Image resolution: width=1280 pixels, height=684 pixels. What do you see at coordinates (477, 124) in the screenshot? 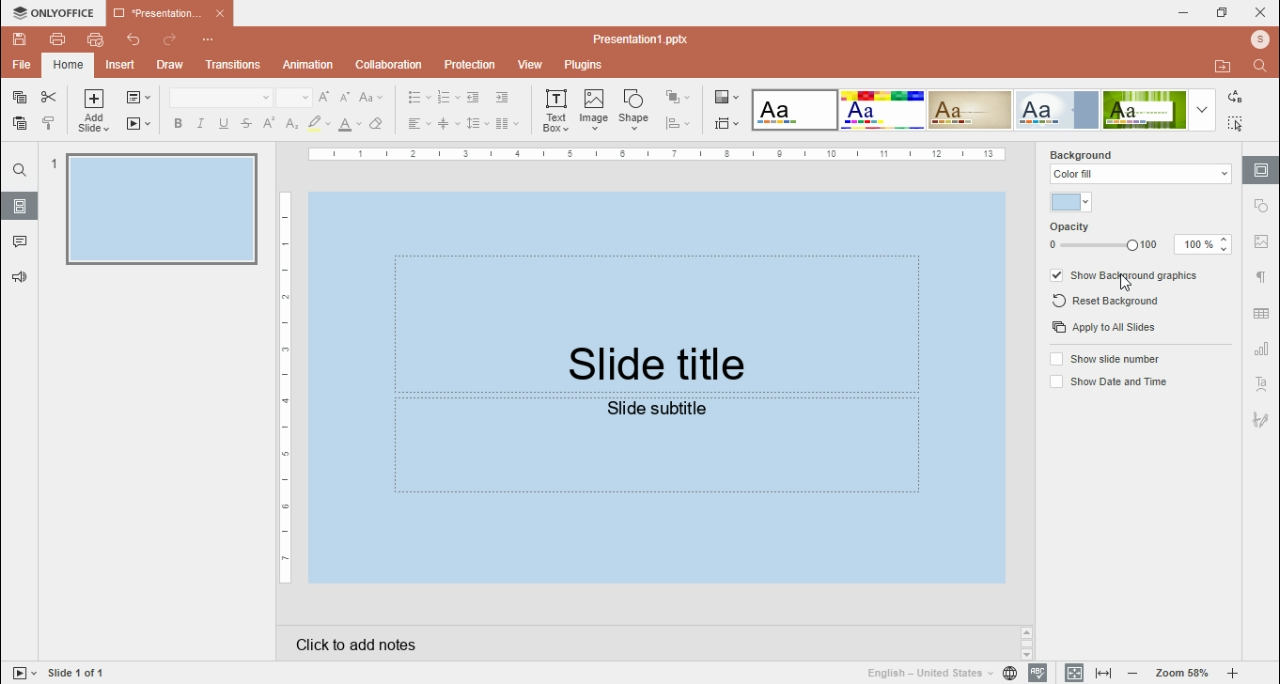
I see `line spacing` at bounding box center [477, 124].